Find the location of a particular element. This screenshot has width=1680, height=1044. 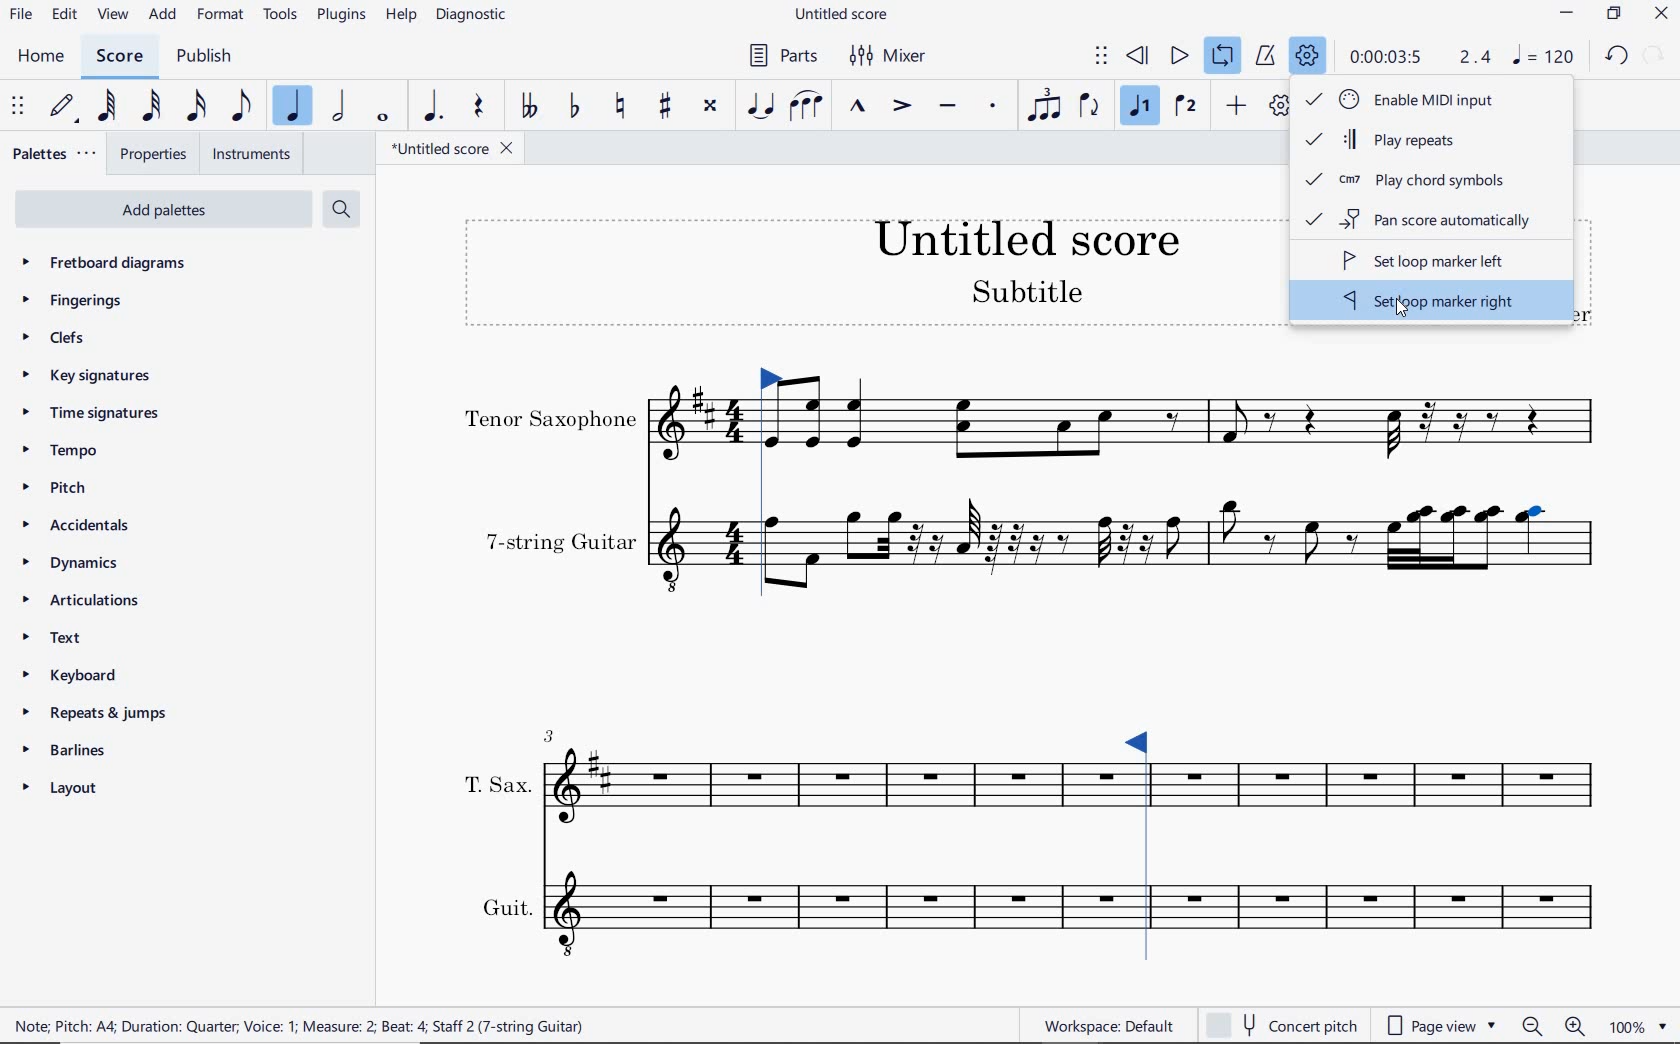

PROPERTIES is located at coordinates (156, 154).